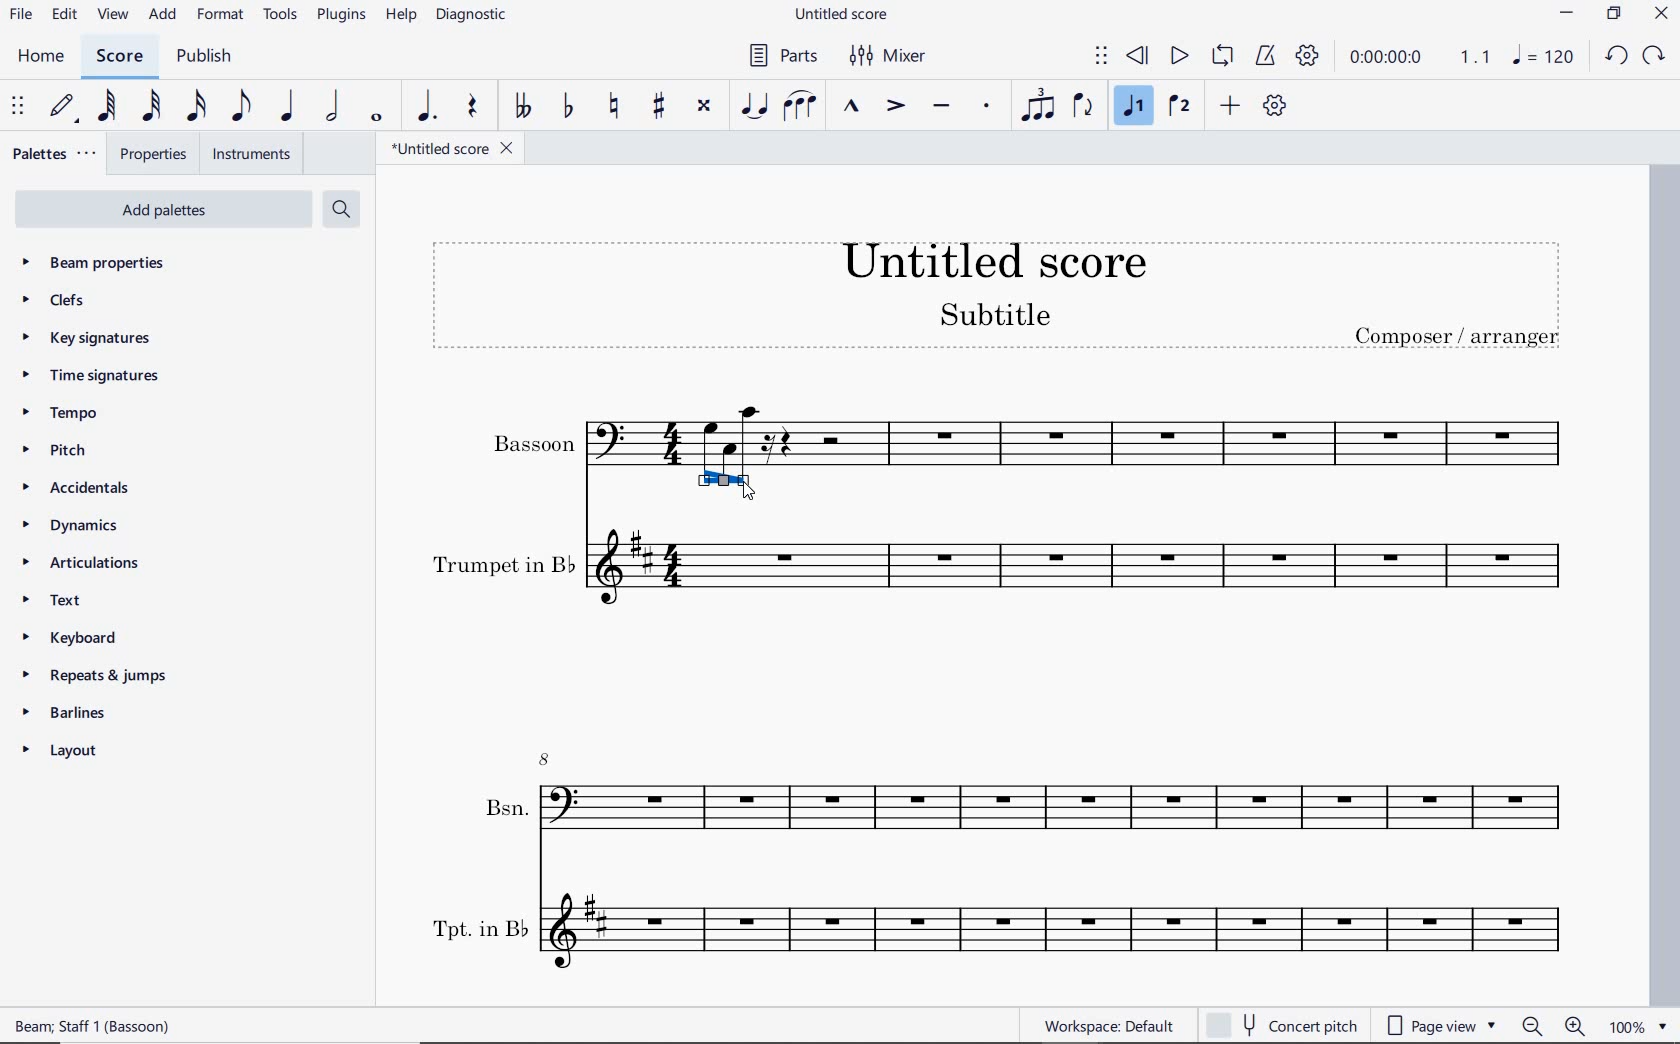 This screenshot has height=1044, width=1680. Describe the element at coordinates (1267, 57) in the screenshot. I see `metronome` at that location.